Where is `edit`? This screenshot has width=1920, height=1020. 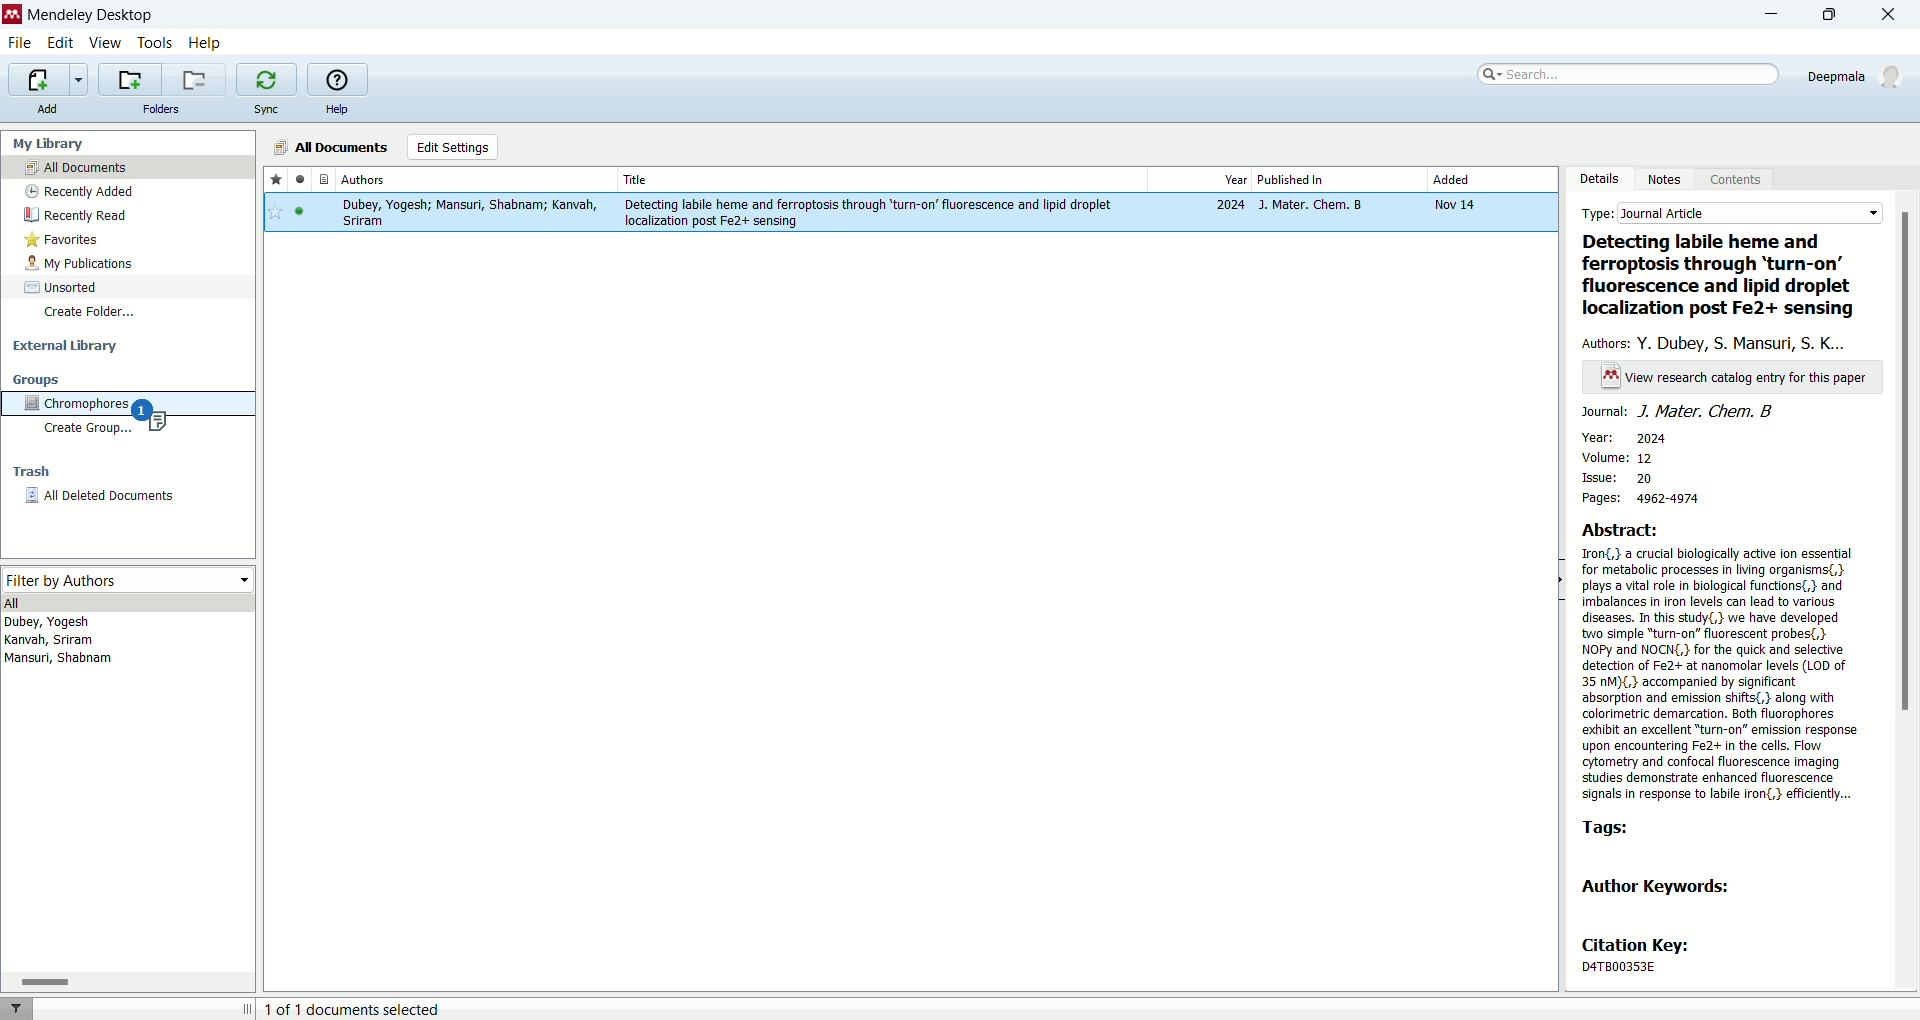 edit is located at coordinates (62, 42).